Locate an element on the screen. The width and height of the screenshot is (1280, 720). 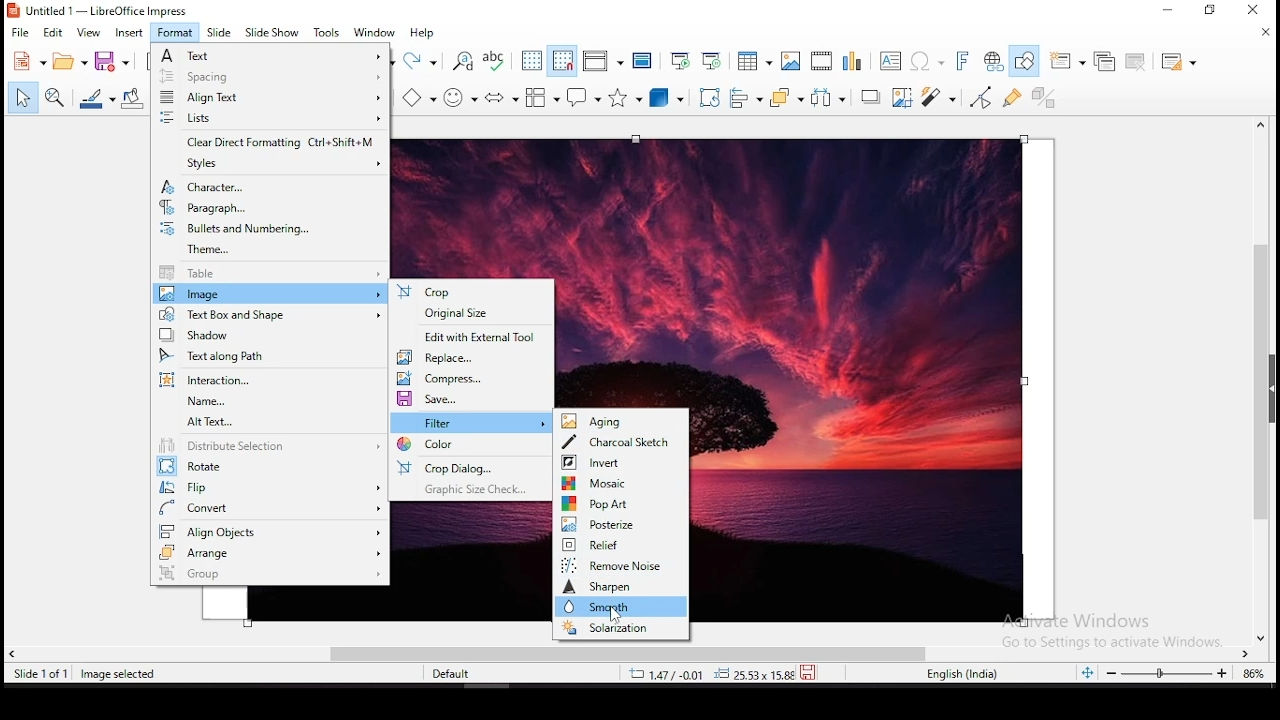
save is located at coordinates (811, 671).